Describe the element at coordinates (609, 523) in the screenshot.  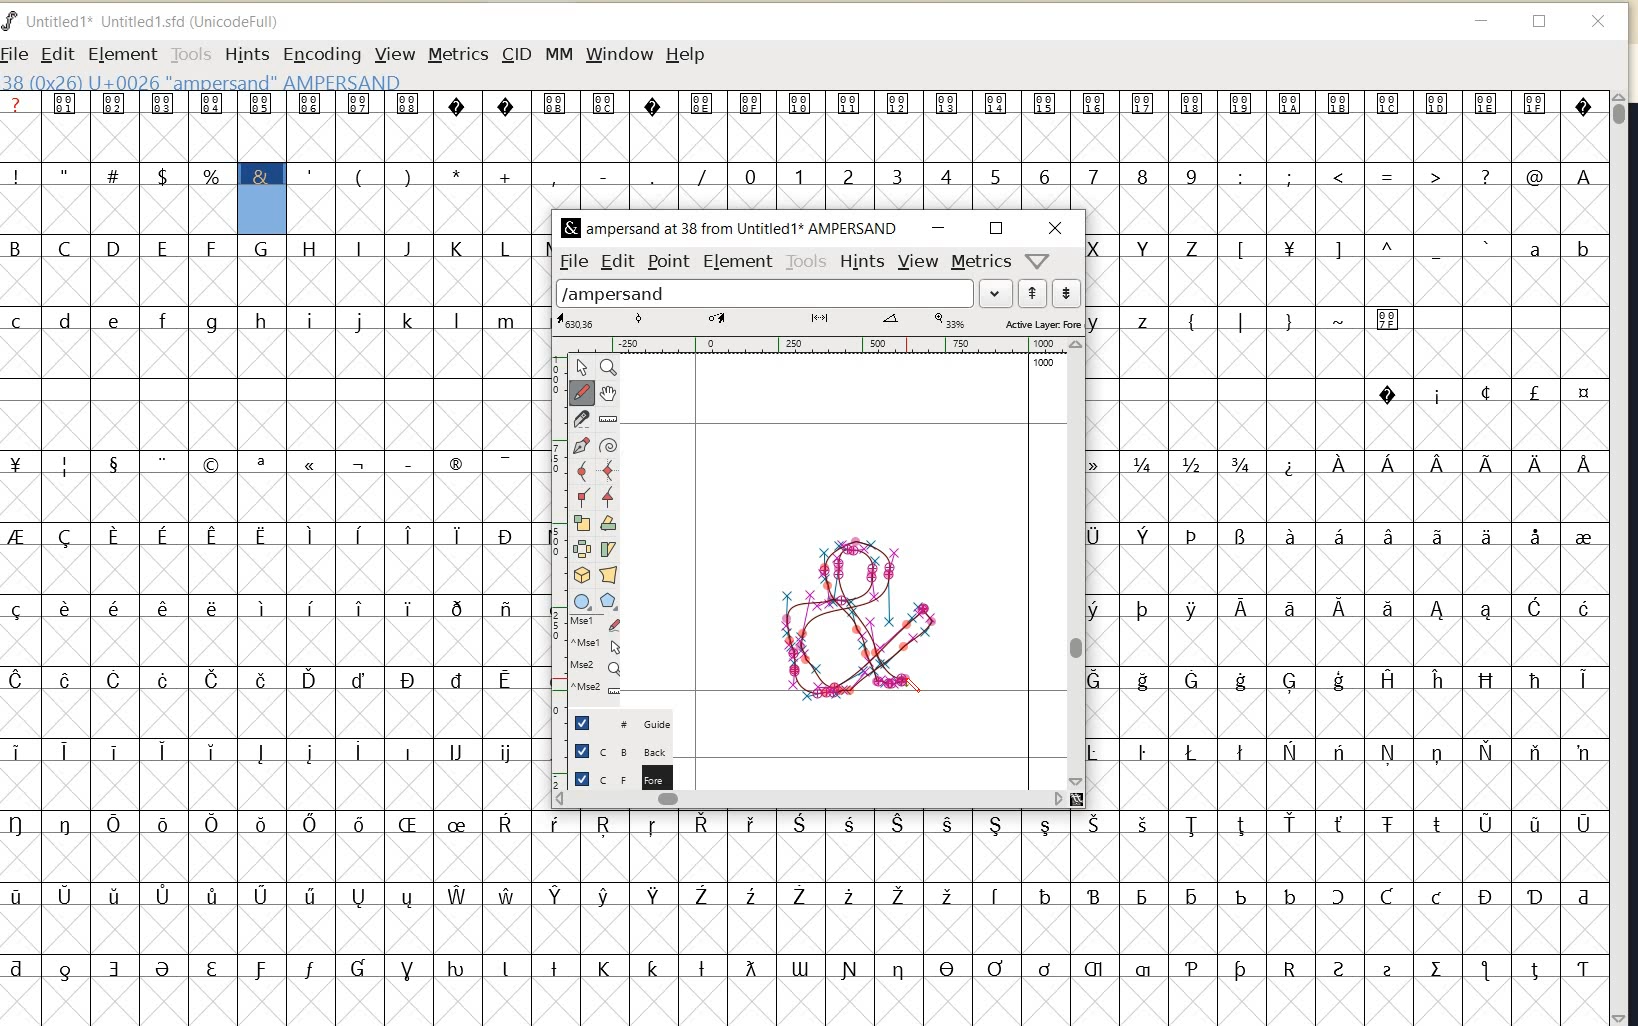
I see `rotate the selection` at that location.